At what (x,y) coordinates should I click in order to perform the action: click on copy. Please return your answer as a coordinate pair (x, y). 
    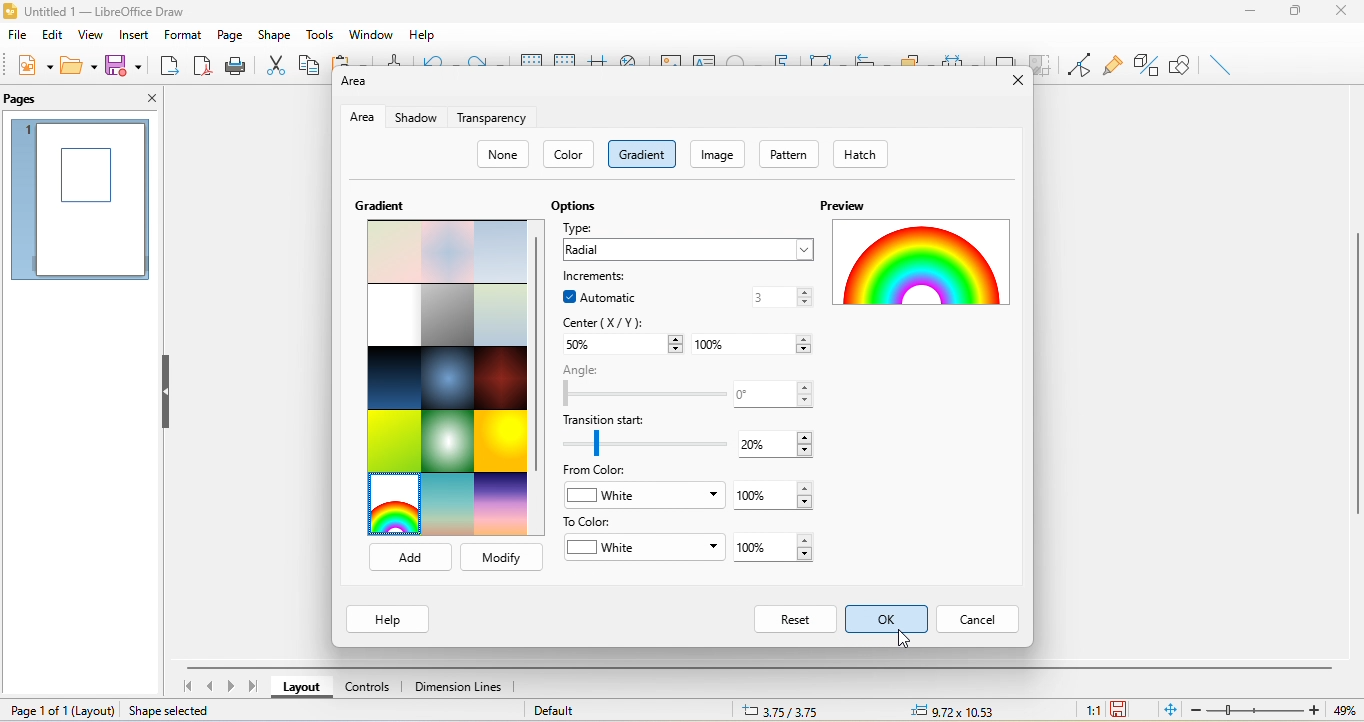
    Looking at the image, I should click on (309, 64).